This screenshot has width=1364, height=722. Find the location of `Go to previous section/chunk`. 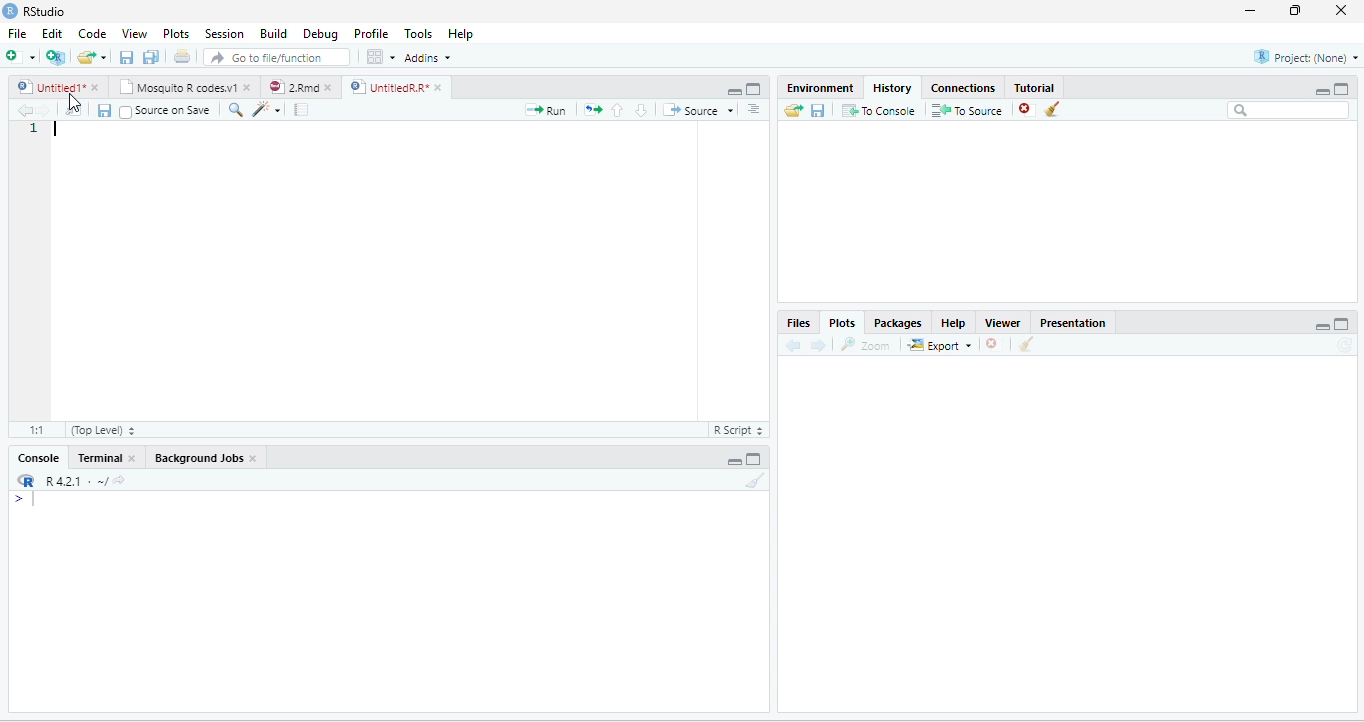

Go to previous section/chunk is located at coordinates (618, 110).